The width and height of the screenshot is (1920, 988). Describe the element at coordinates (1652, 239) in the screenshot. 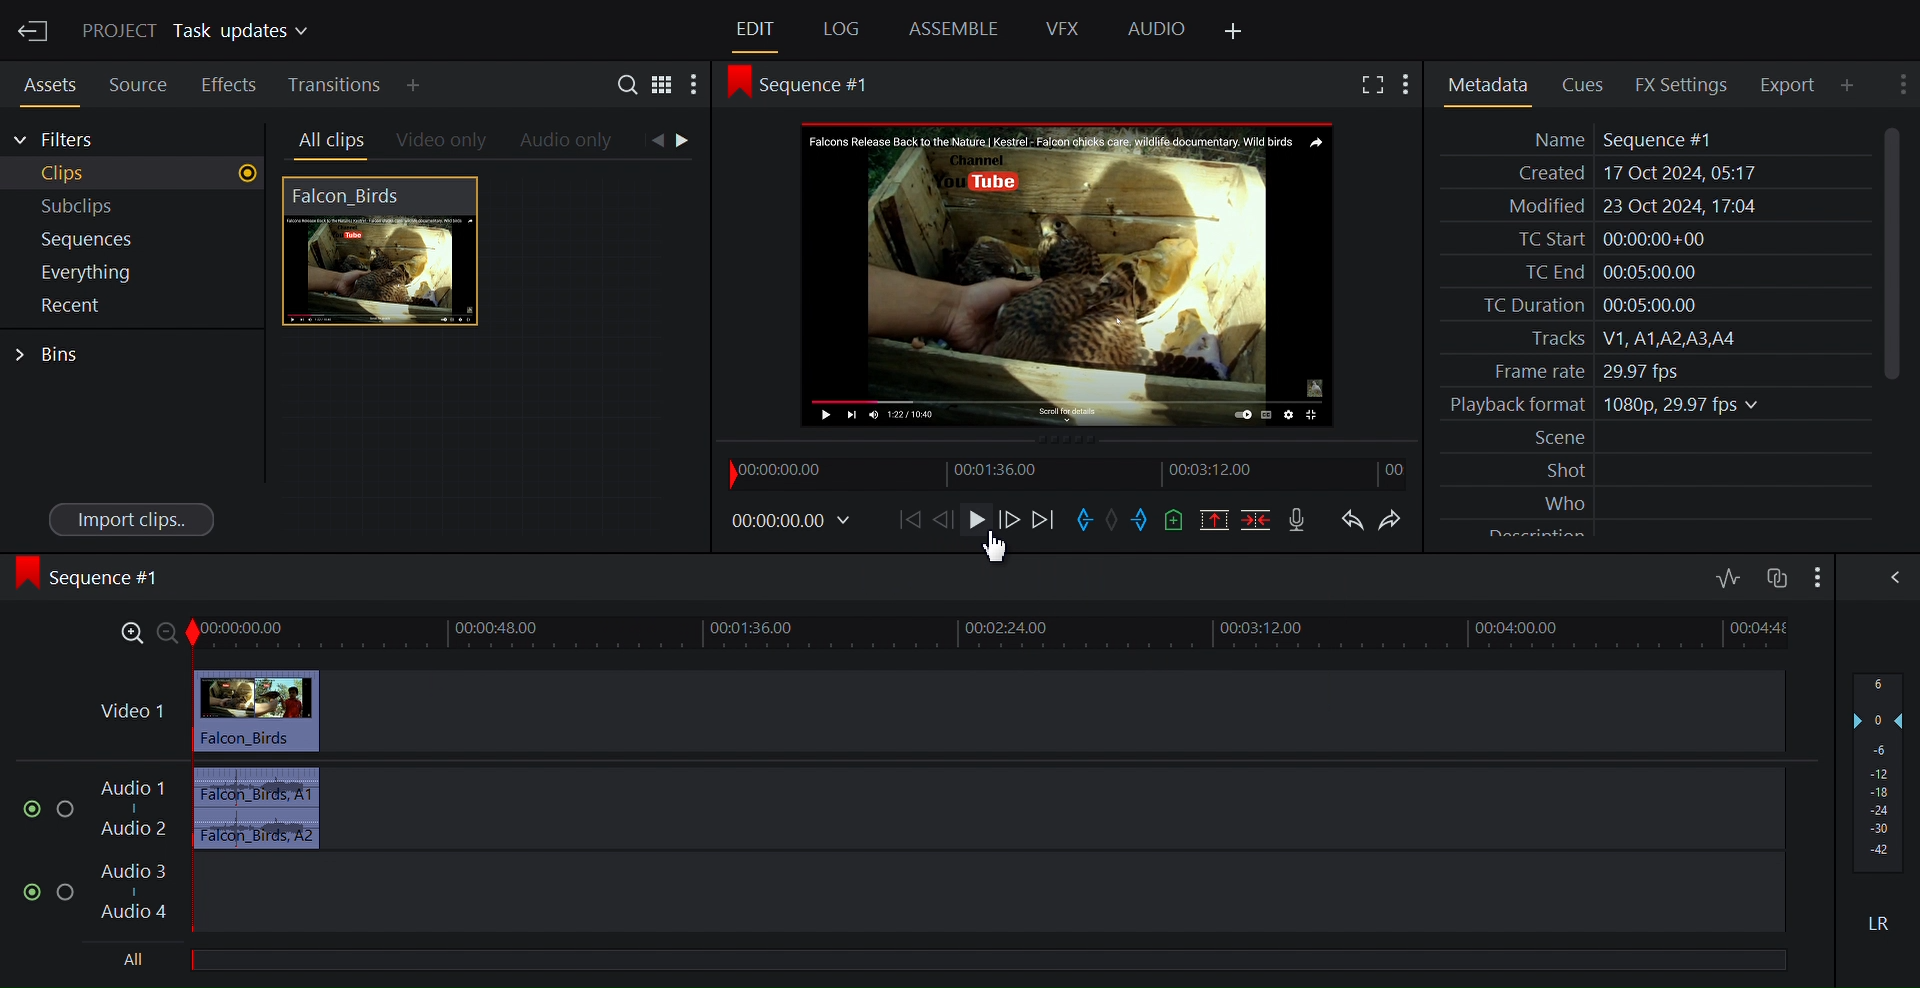

I see `TC Start` at that location.